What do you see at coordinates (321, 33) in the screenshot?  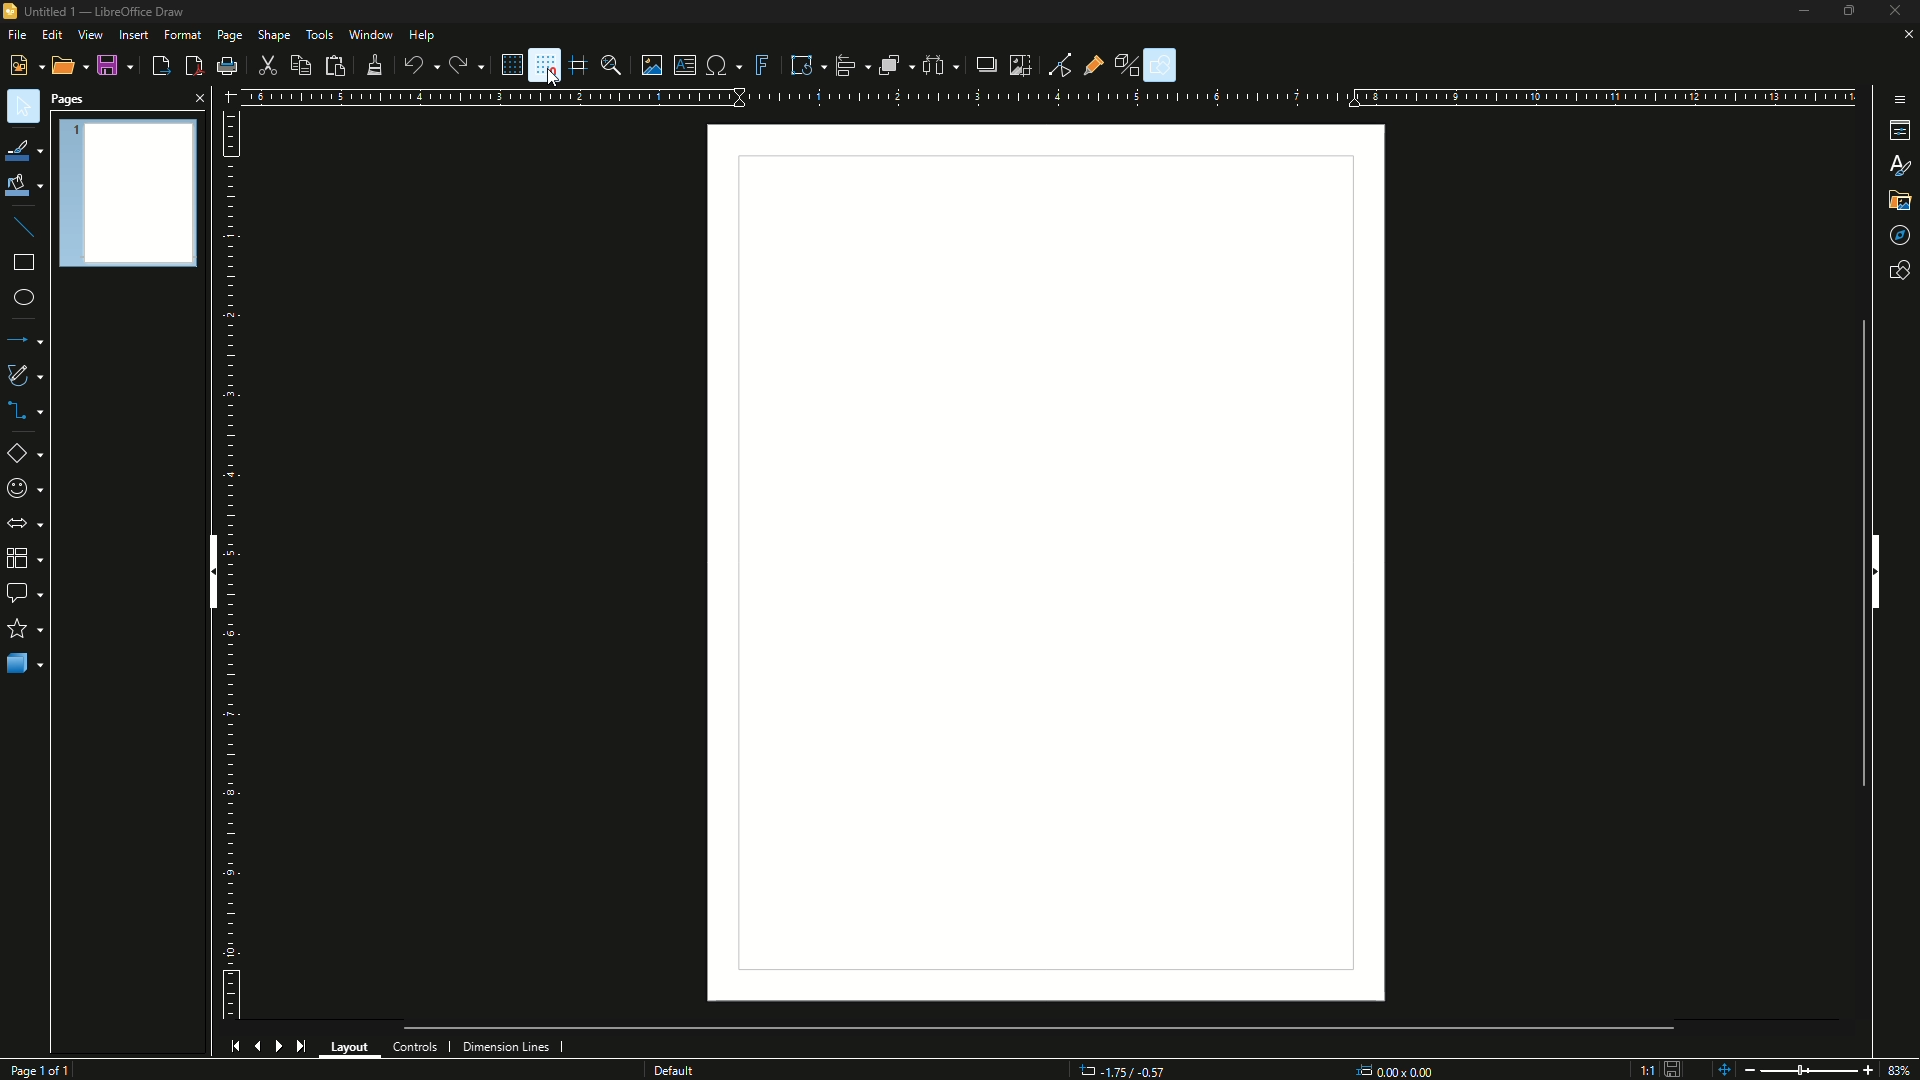 I see `Tools` at bounding box center [321, 33].